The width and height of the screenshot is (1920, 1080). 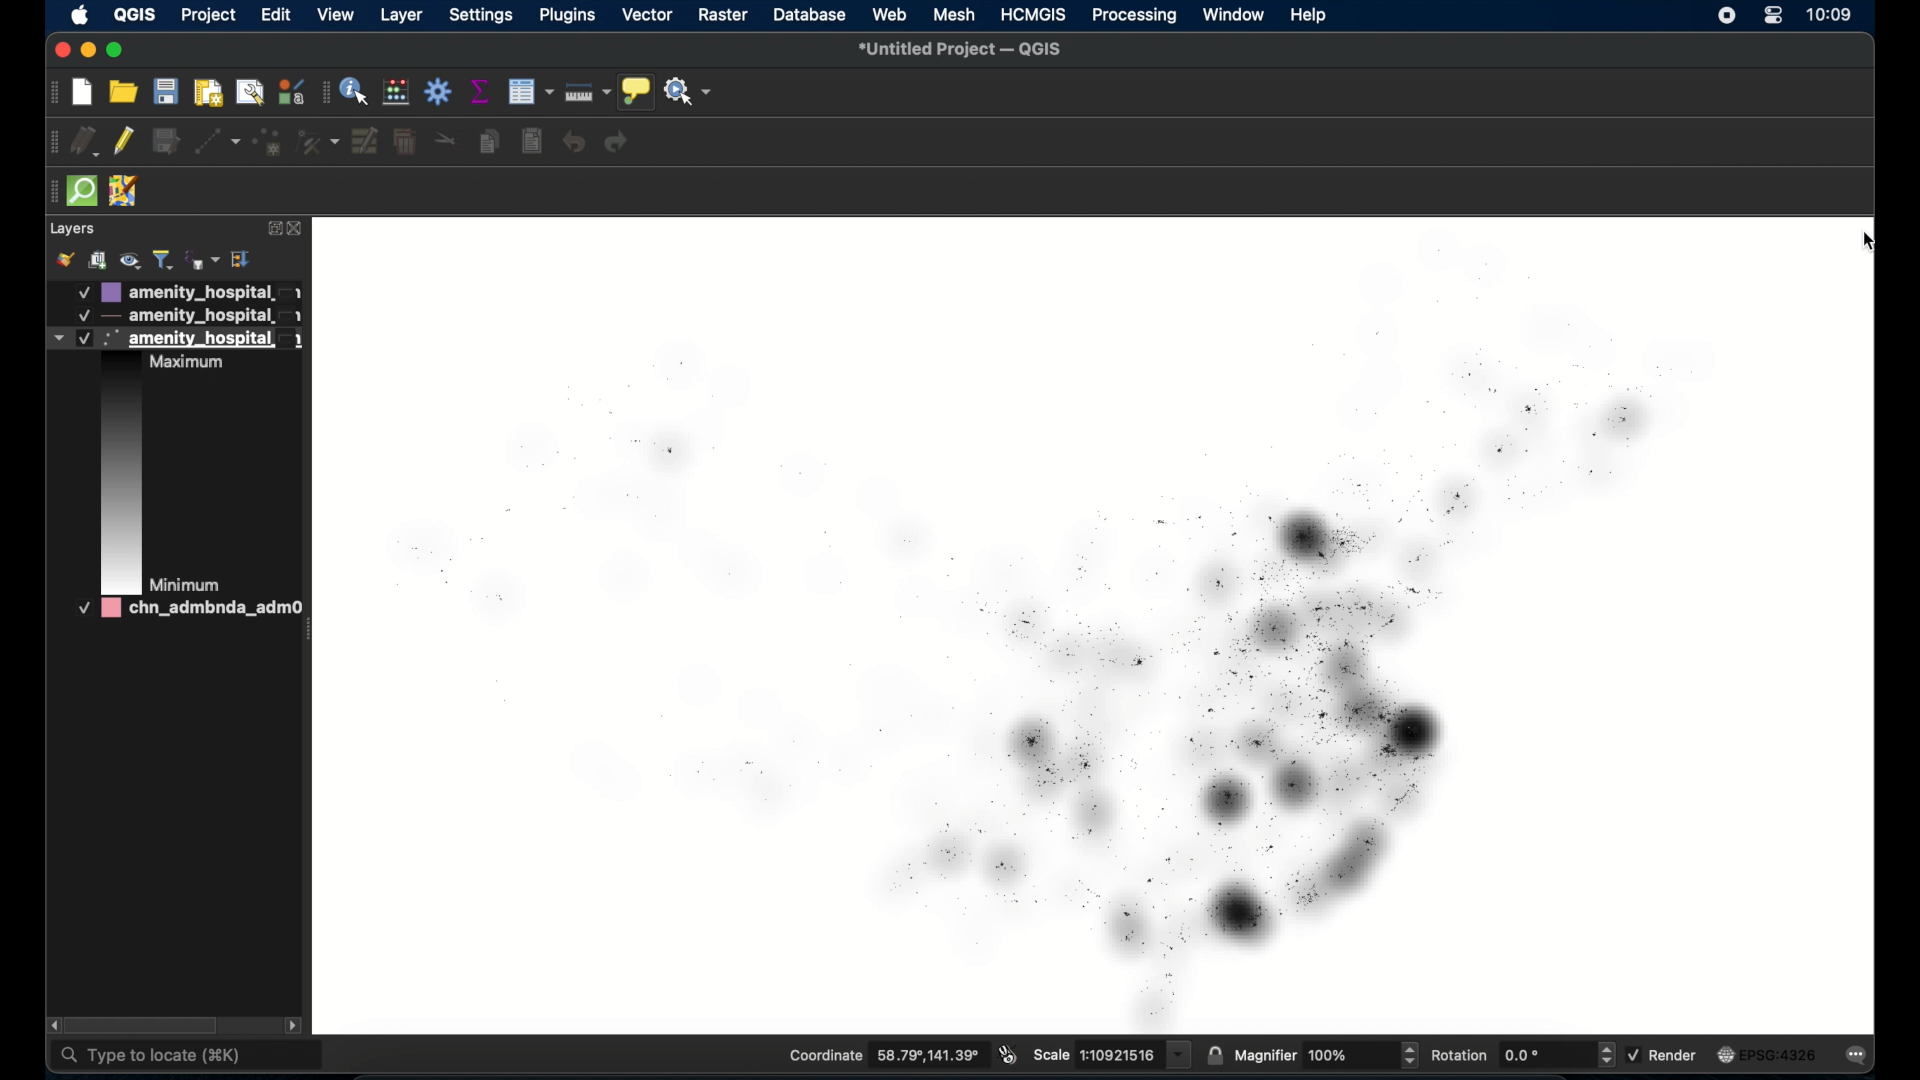 I want to click on toggle editing, so click(x=125, y=142).